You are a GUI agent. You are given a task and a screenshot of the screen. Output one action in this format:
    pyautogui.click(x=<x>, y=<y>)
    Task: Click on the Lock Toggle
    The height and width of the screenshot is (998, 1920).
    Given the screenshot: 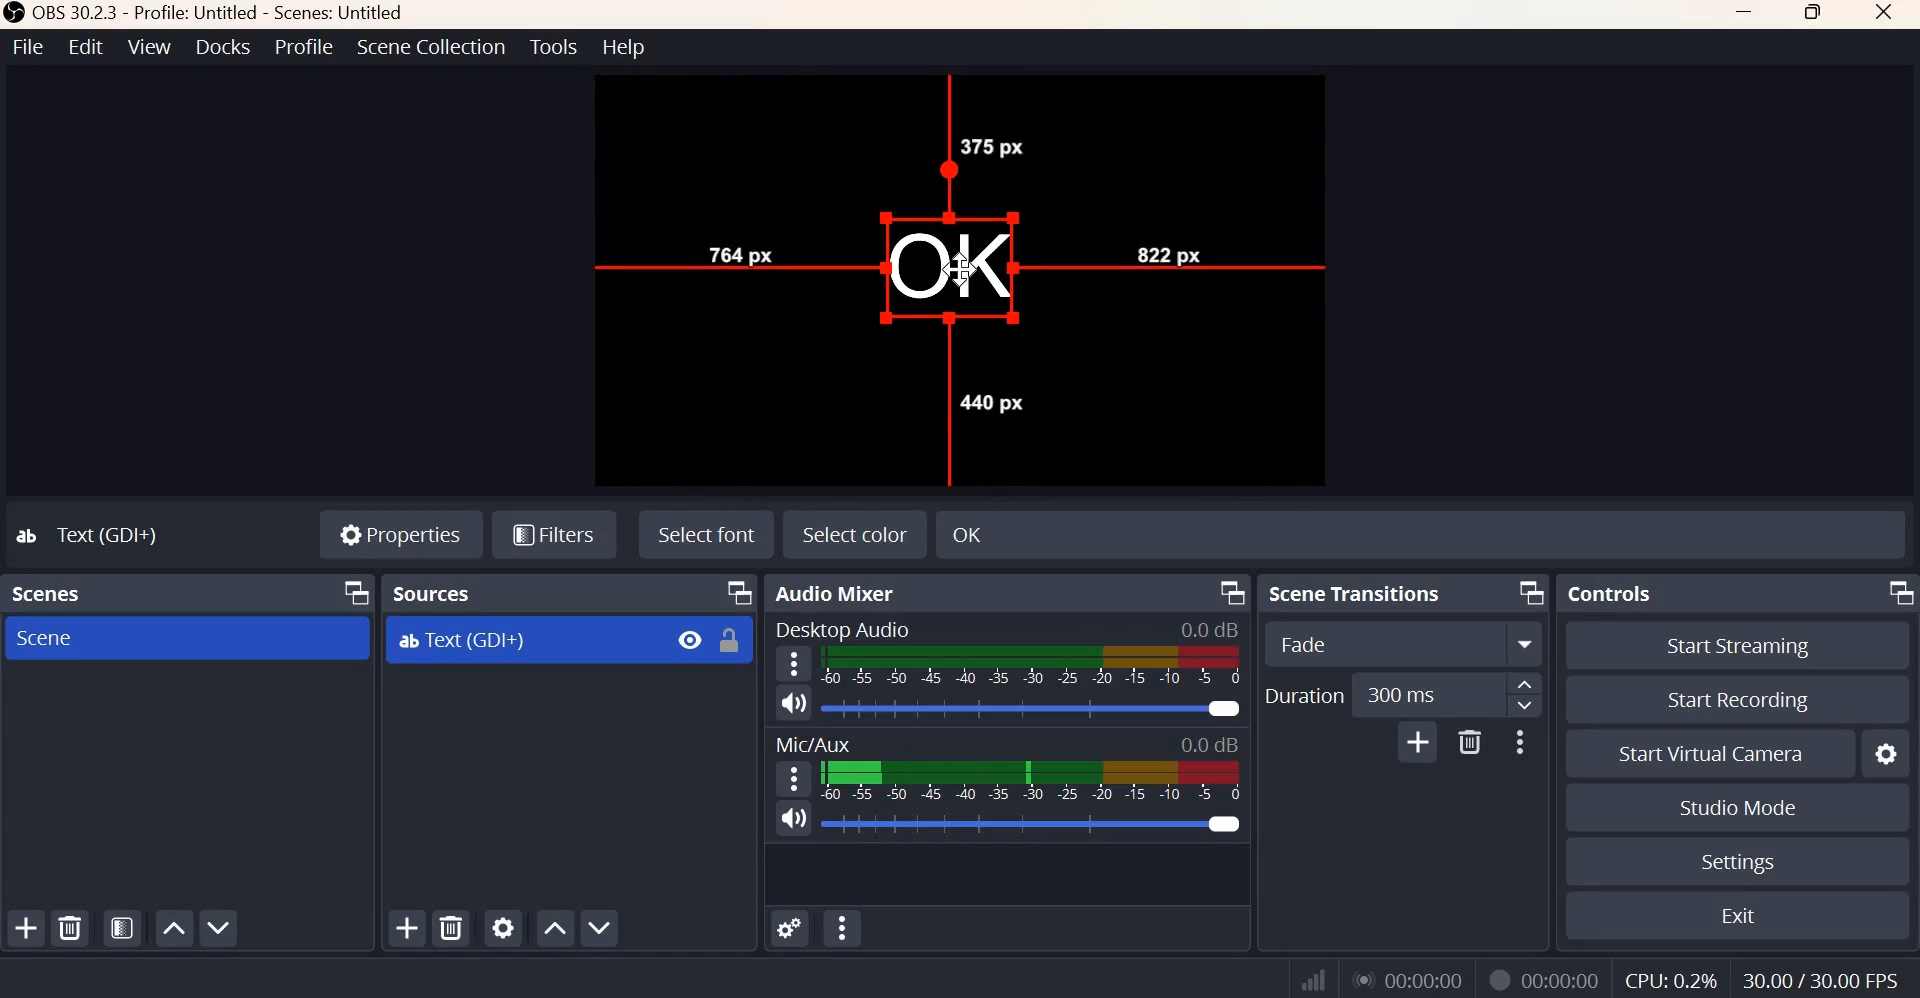 What is the action you would take?
    pyautogui.click(x=729, y=640)
    